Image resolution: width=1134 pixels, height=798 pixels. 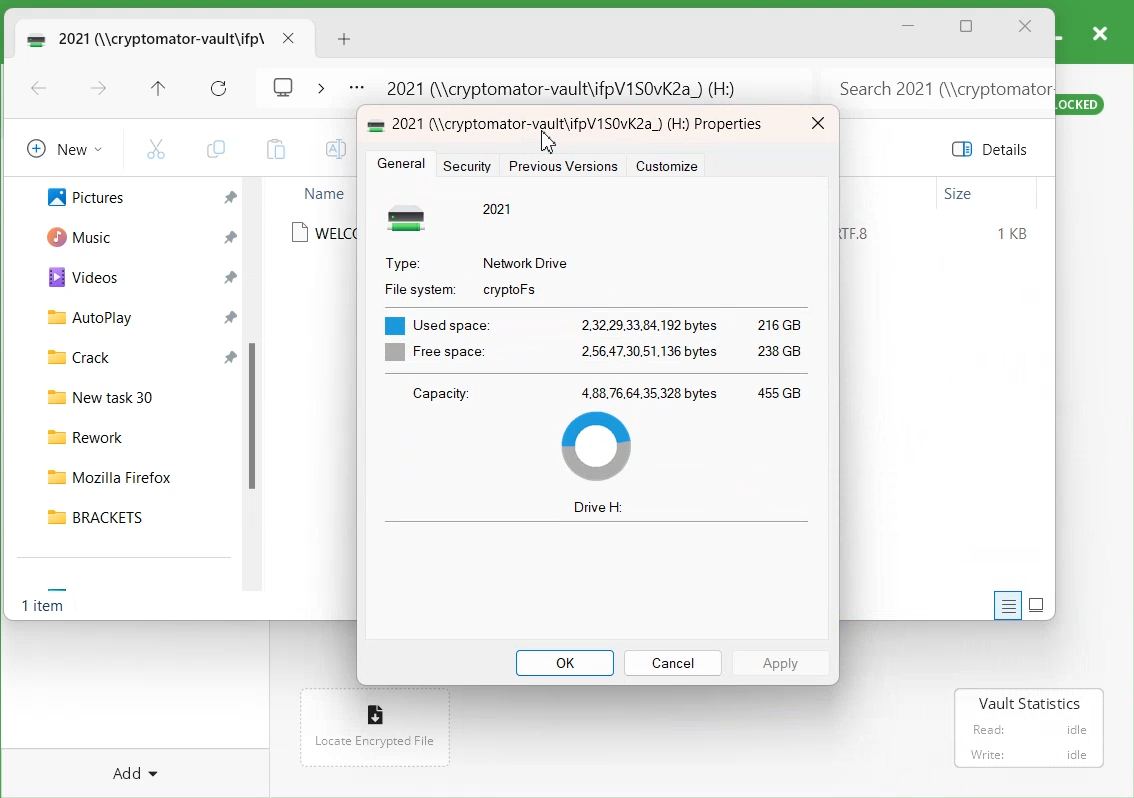 I want to click on Apply, so click(x=782, y=662).